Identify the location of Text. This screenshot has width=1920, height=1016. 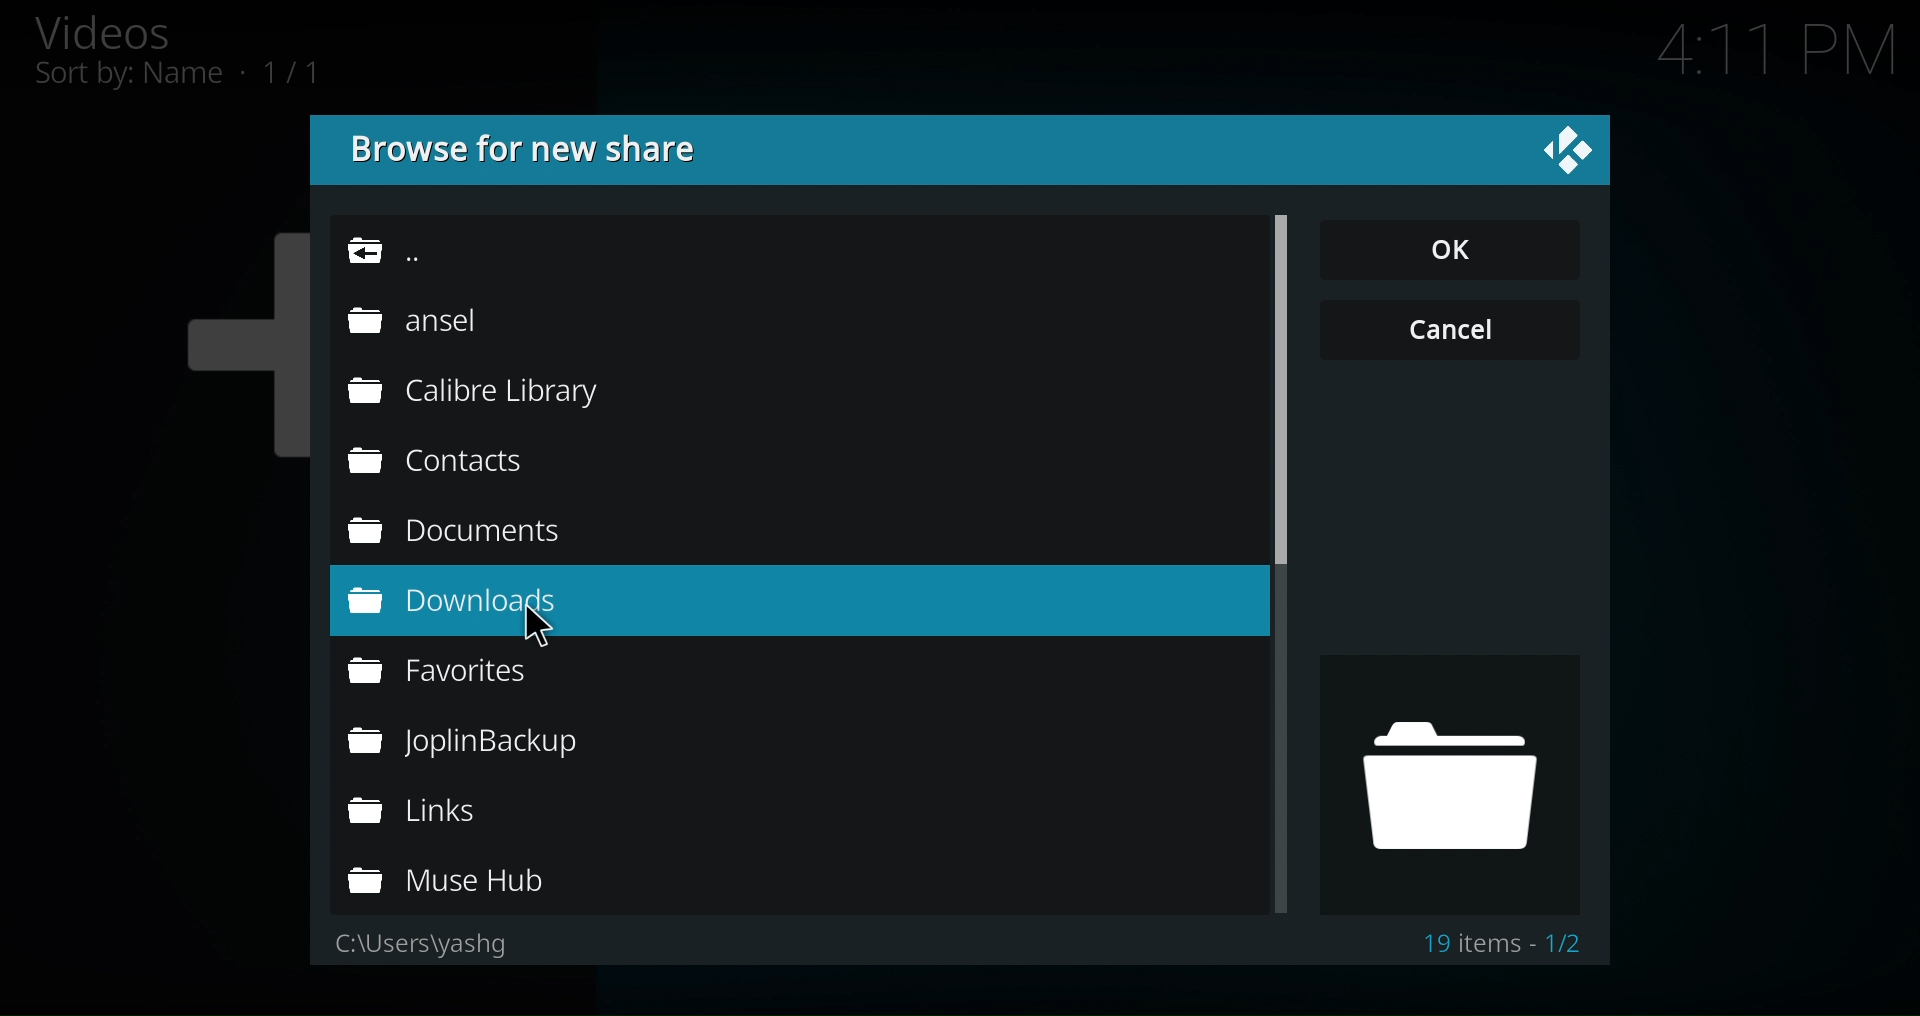
(1506, 941).